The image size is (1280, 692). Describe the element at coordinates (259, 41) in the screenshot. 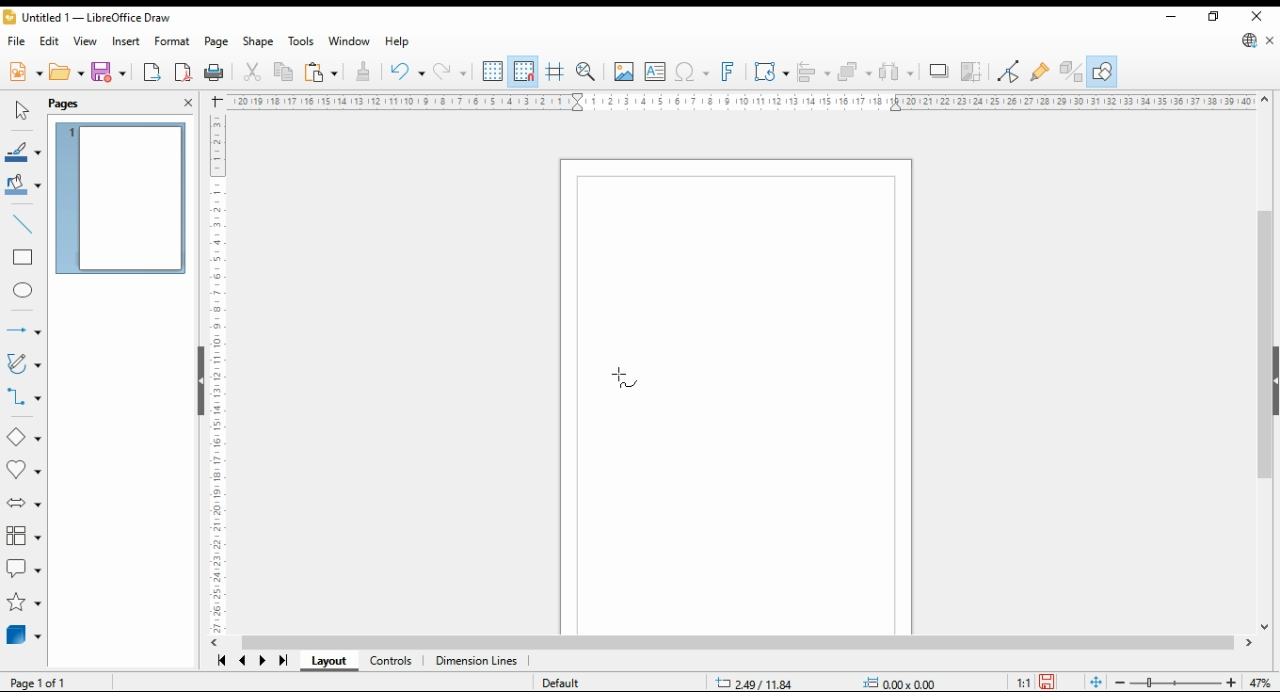

I see `shape` at that location.